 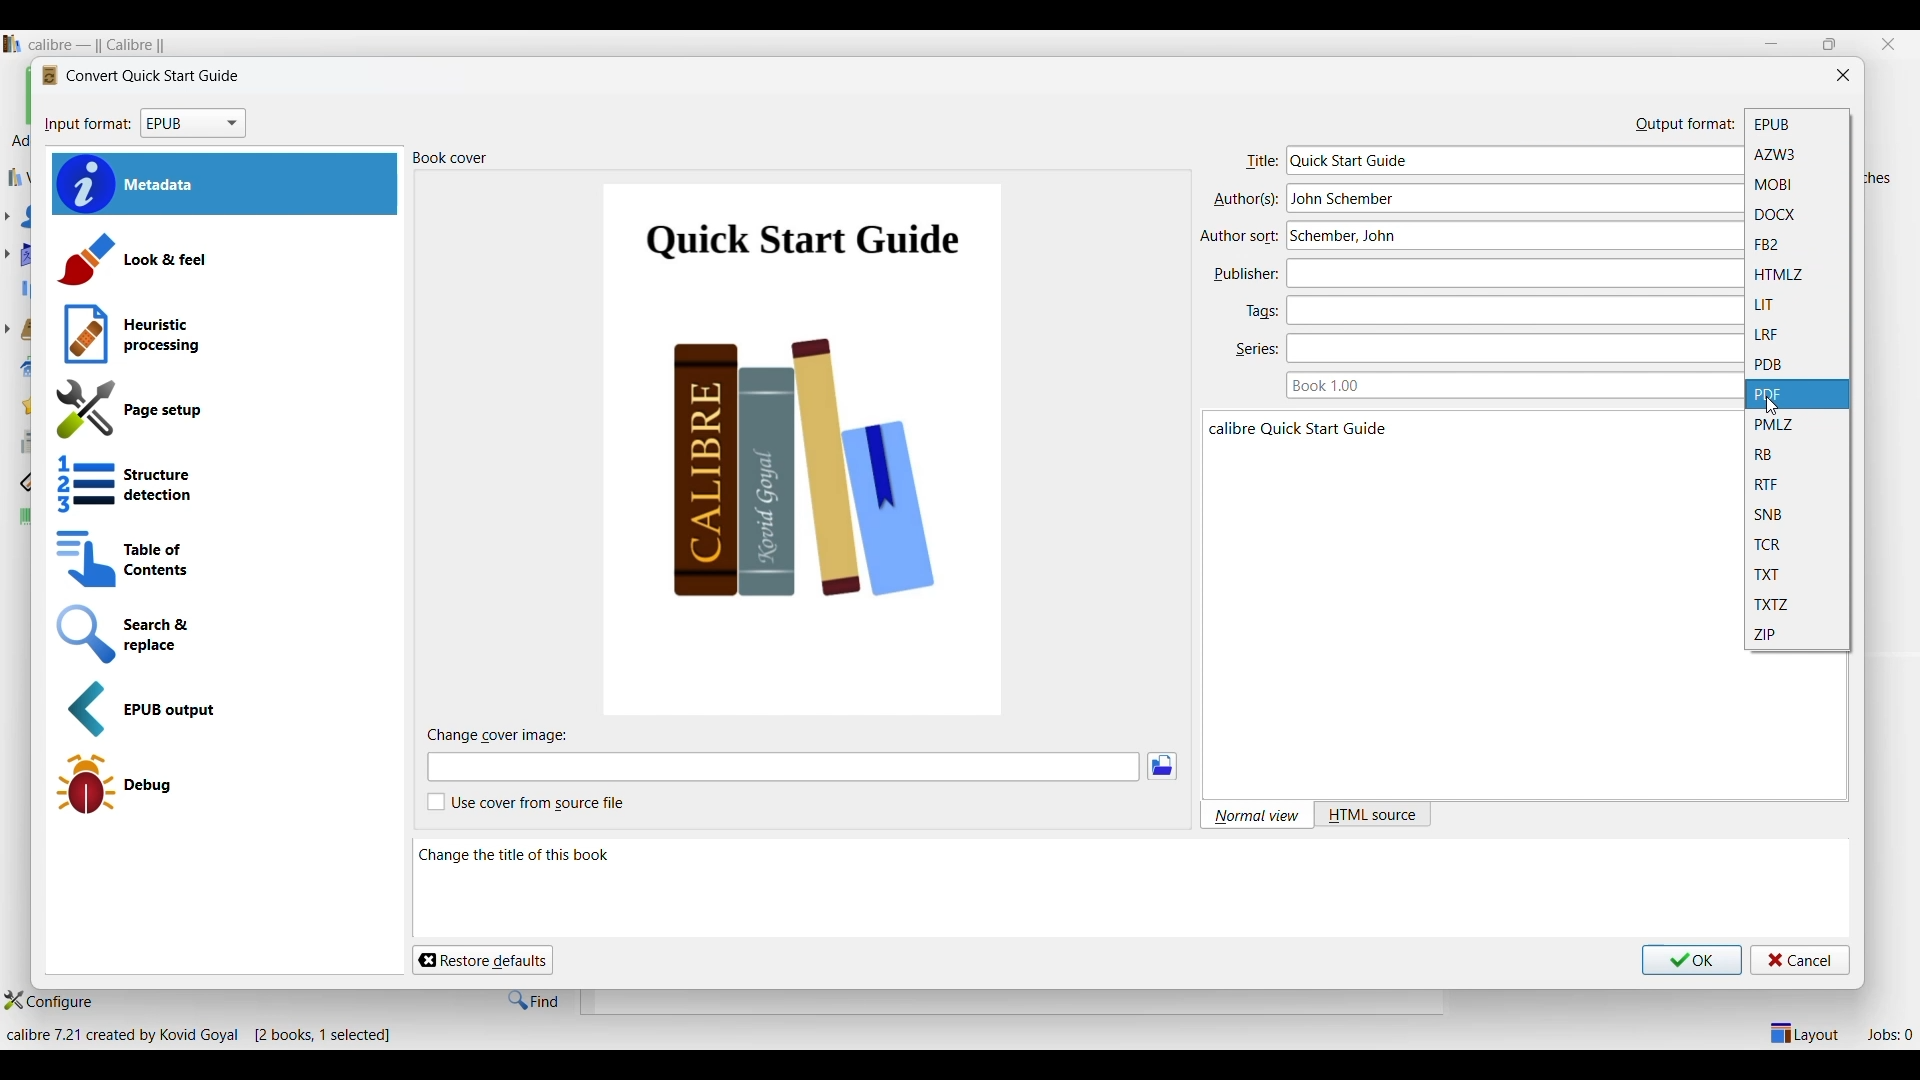 I want to click on DOCX, so click(x=1797, y=215).